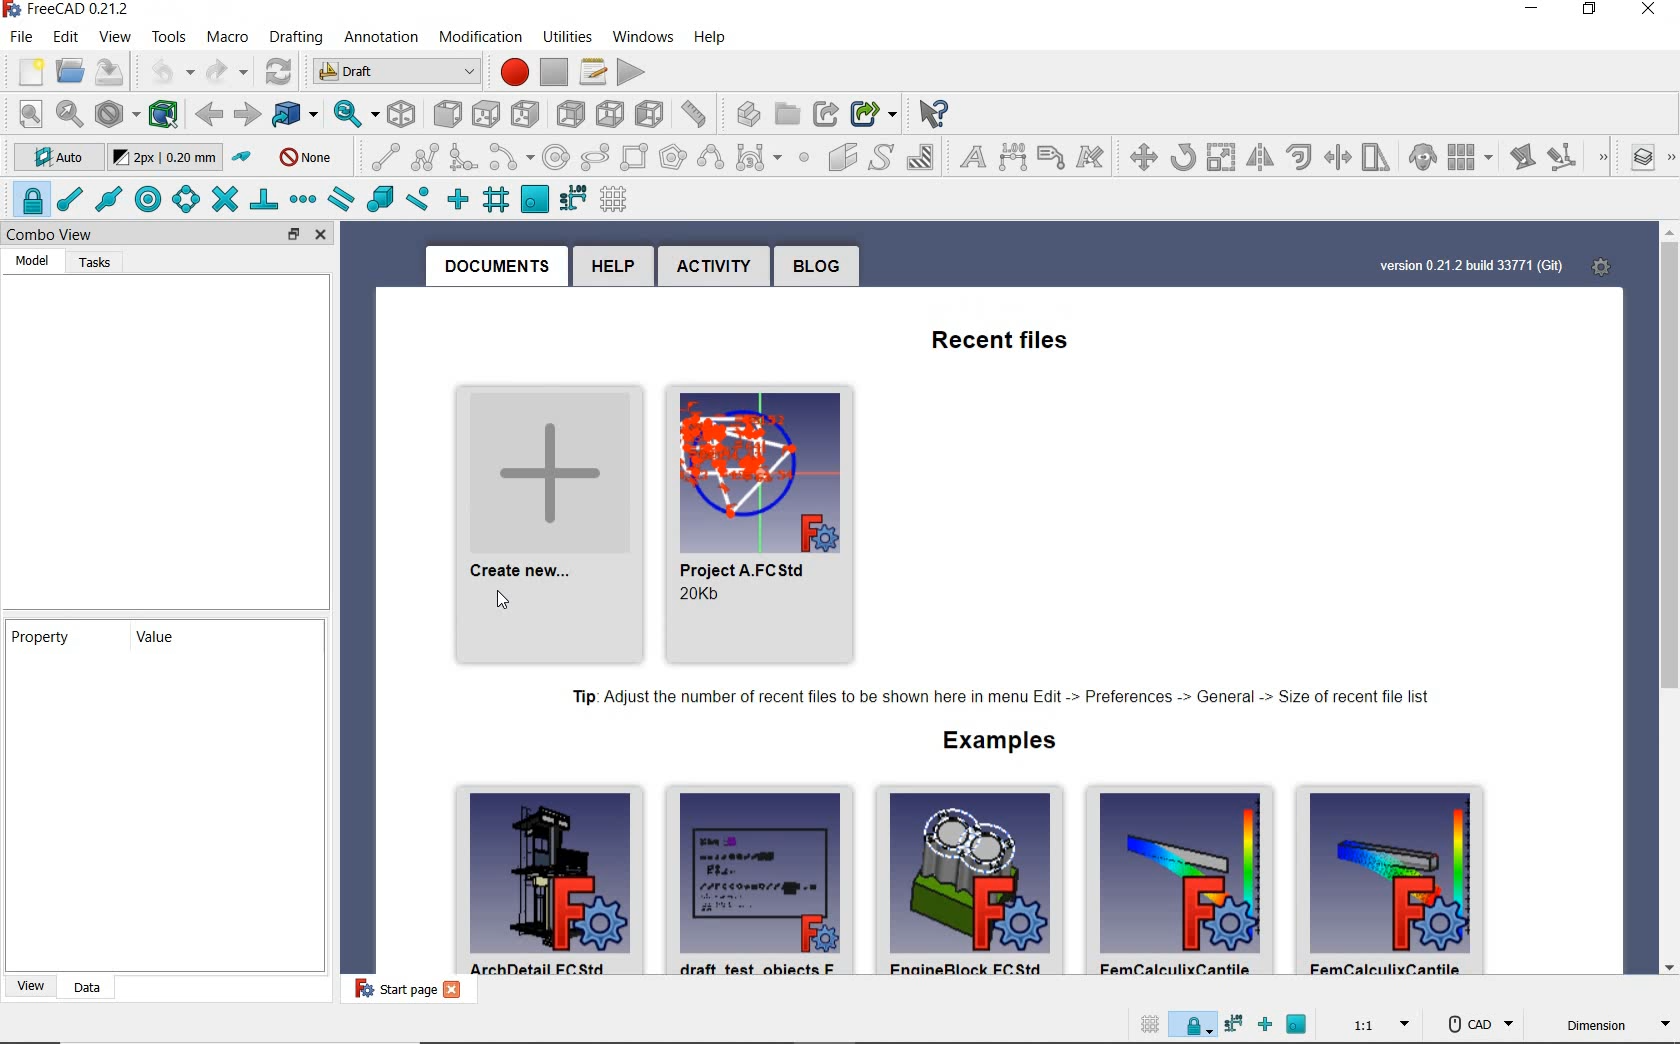 The width and height of the screenshot is (1680, 1044). What do you see at coordinates (1472, 1024) in the screenshot?
I see `CAD Navigation style` at bounding box center [1472, 1024].